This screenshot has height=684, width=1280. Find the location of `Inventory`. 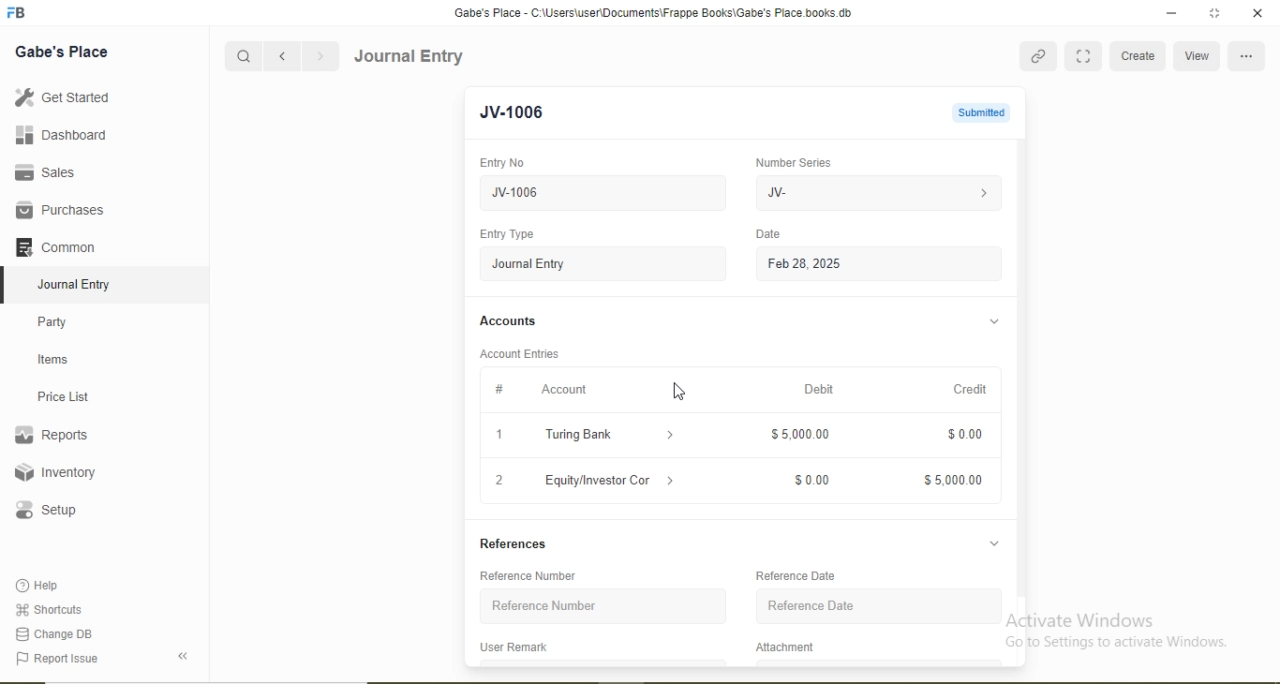

Inventory is located at coordinates (56, 472).